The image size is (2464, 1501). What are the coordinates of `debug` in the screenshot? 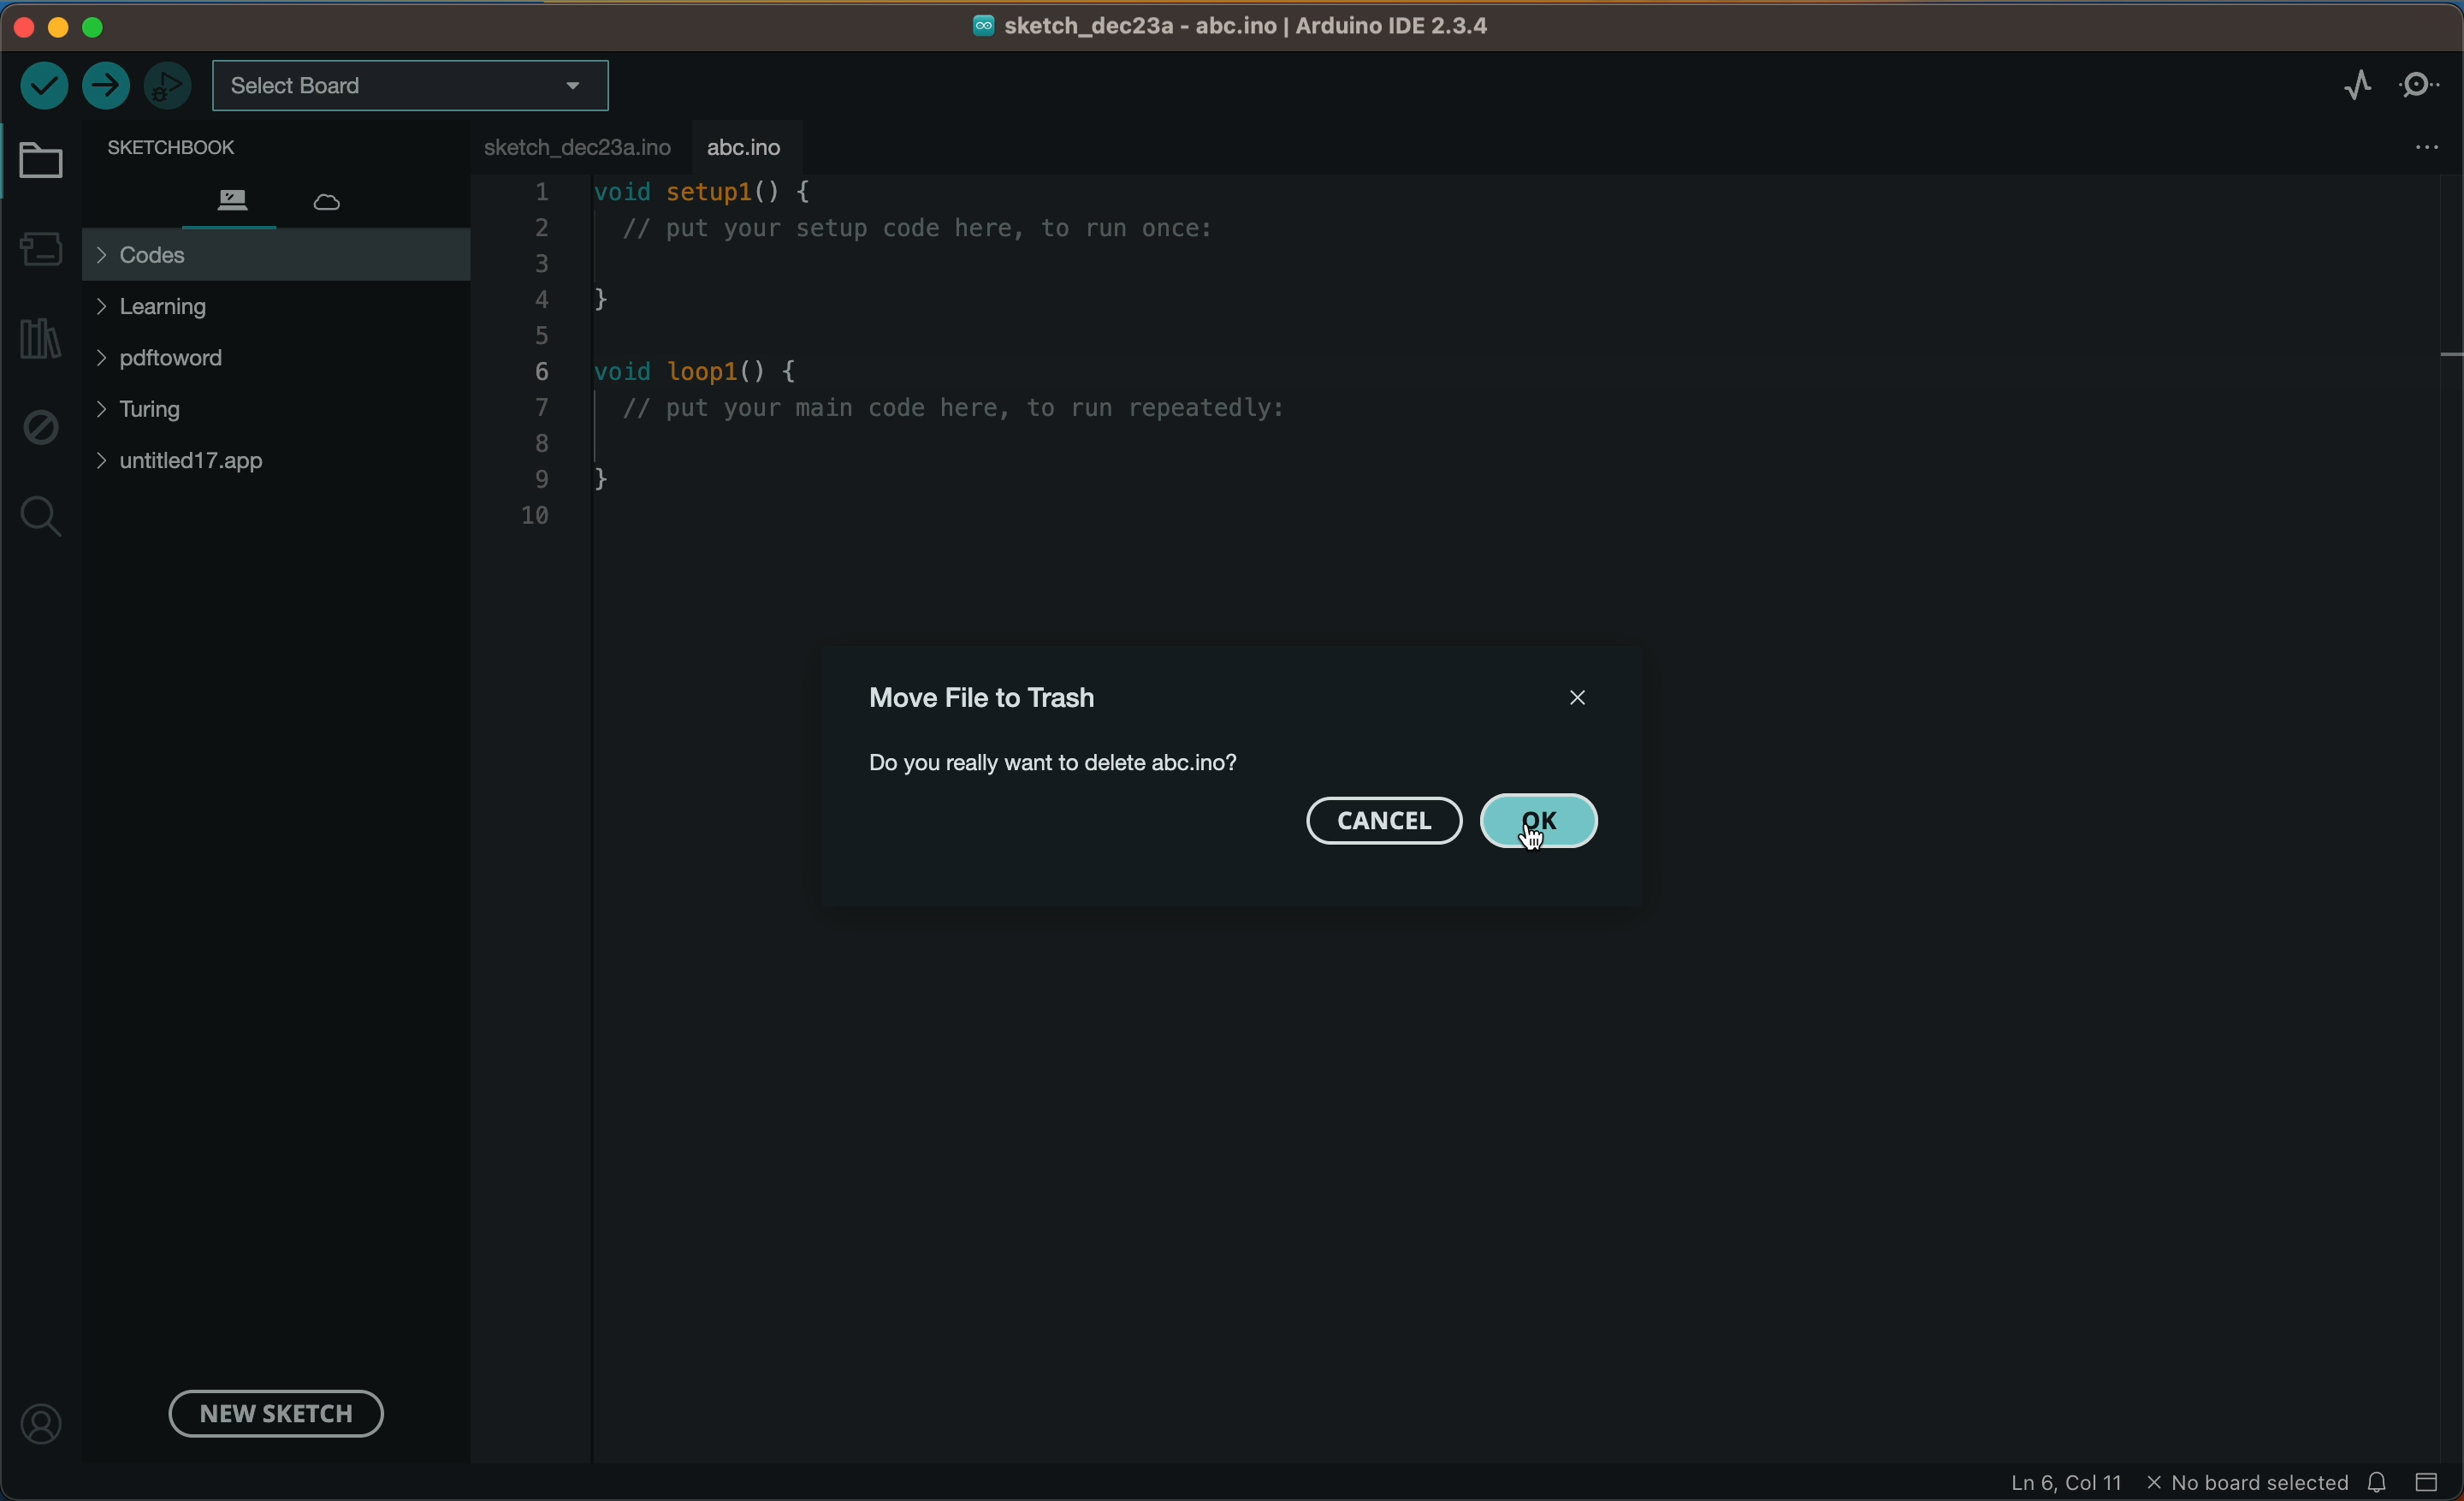 It's located at (37, 428).